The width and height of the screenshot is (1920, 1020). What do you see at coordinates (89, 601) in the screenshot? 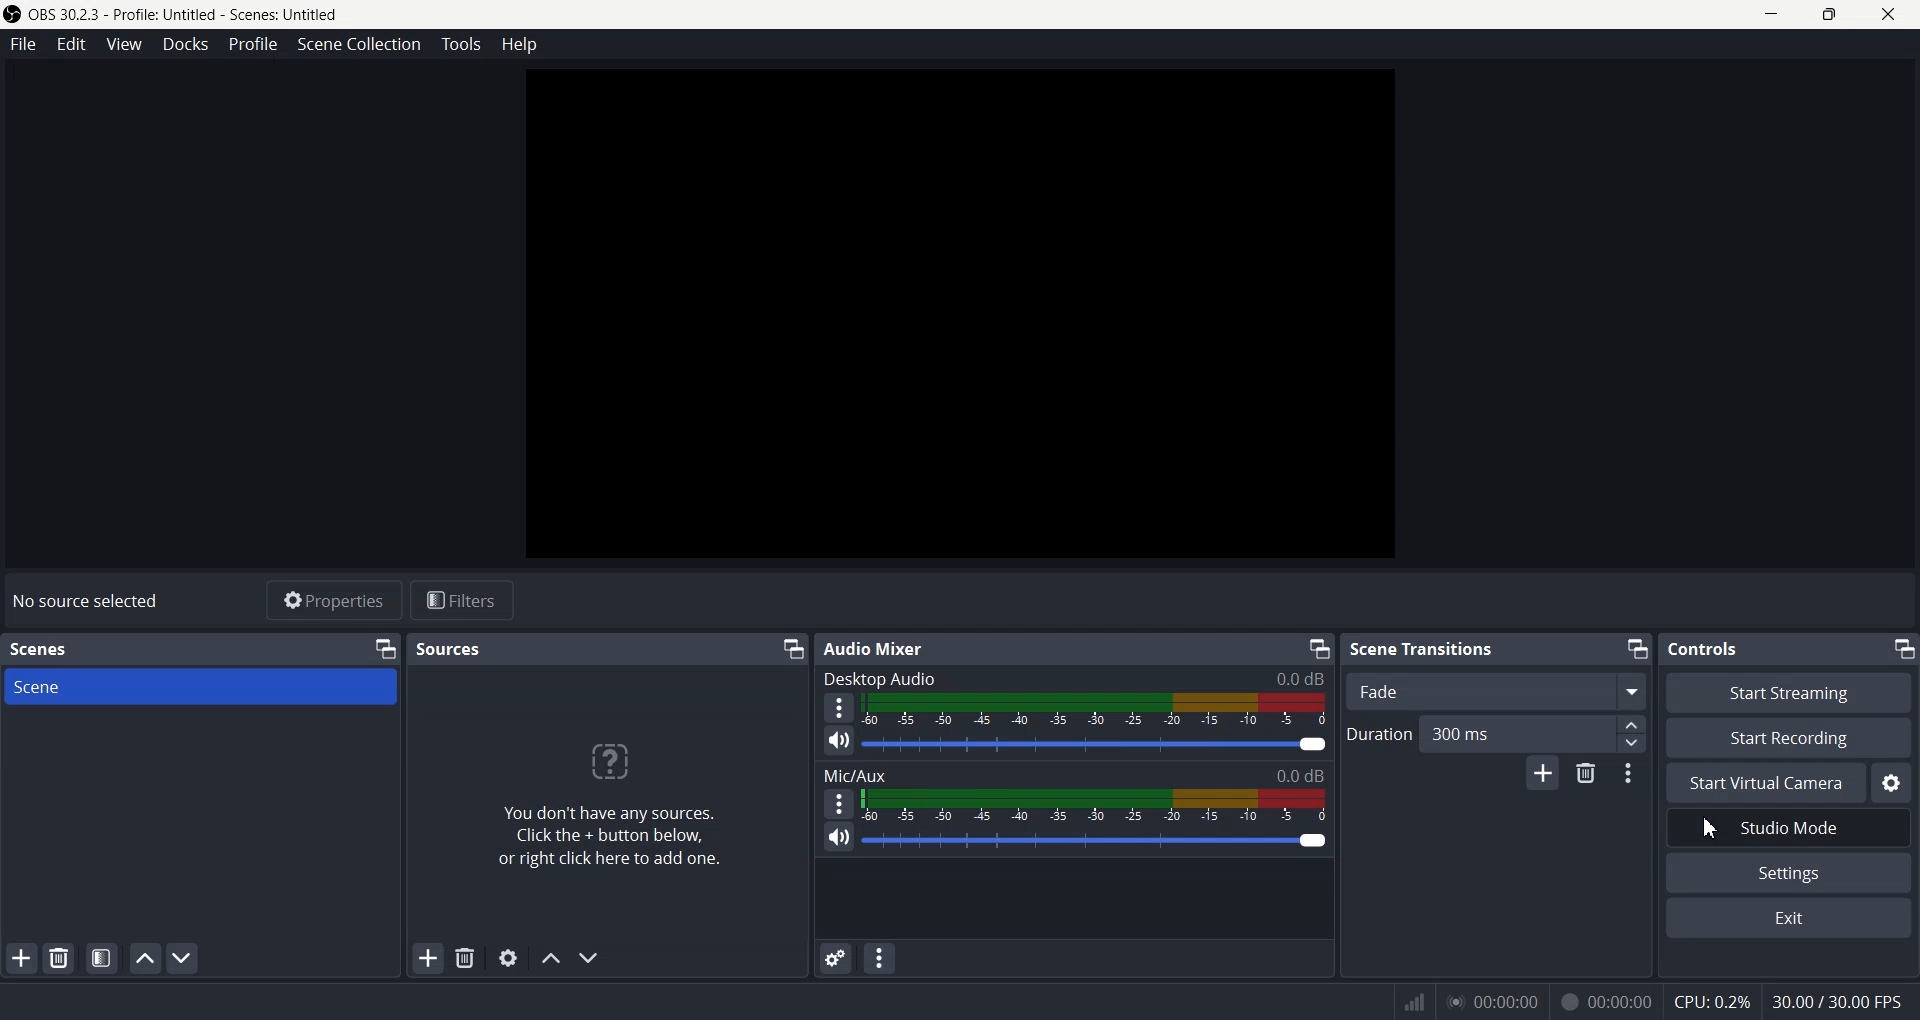
I see `No source selected` at bounding box center [89, 601].